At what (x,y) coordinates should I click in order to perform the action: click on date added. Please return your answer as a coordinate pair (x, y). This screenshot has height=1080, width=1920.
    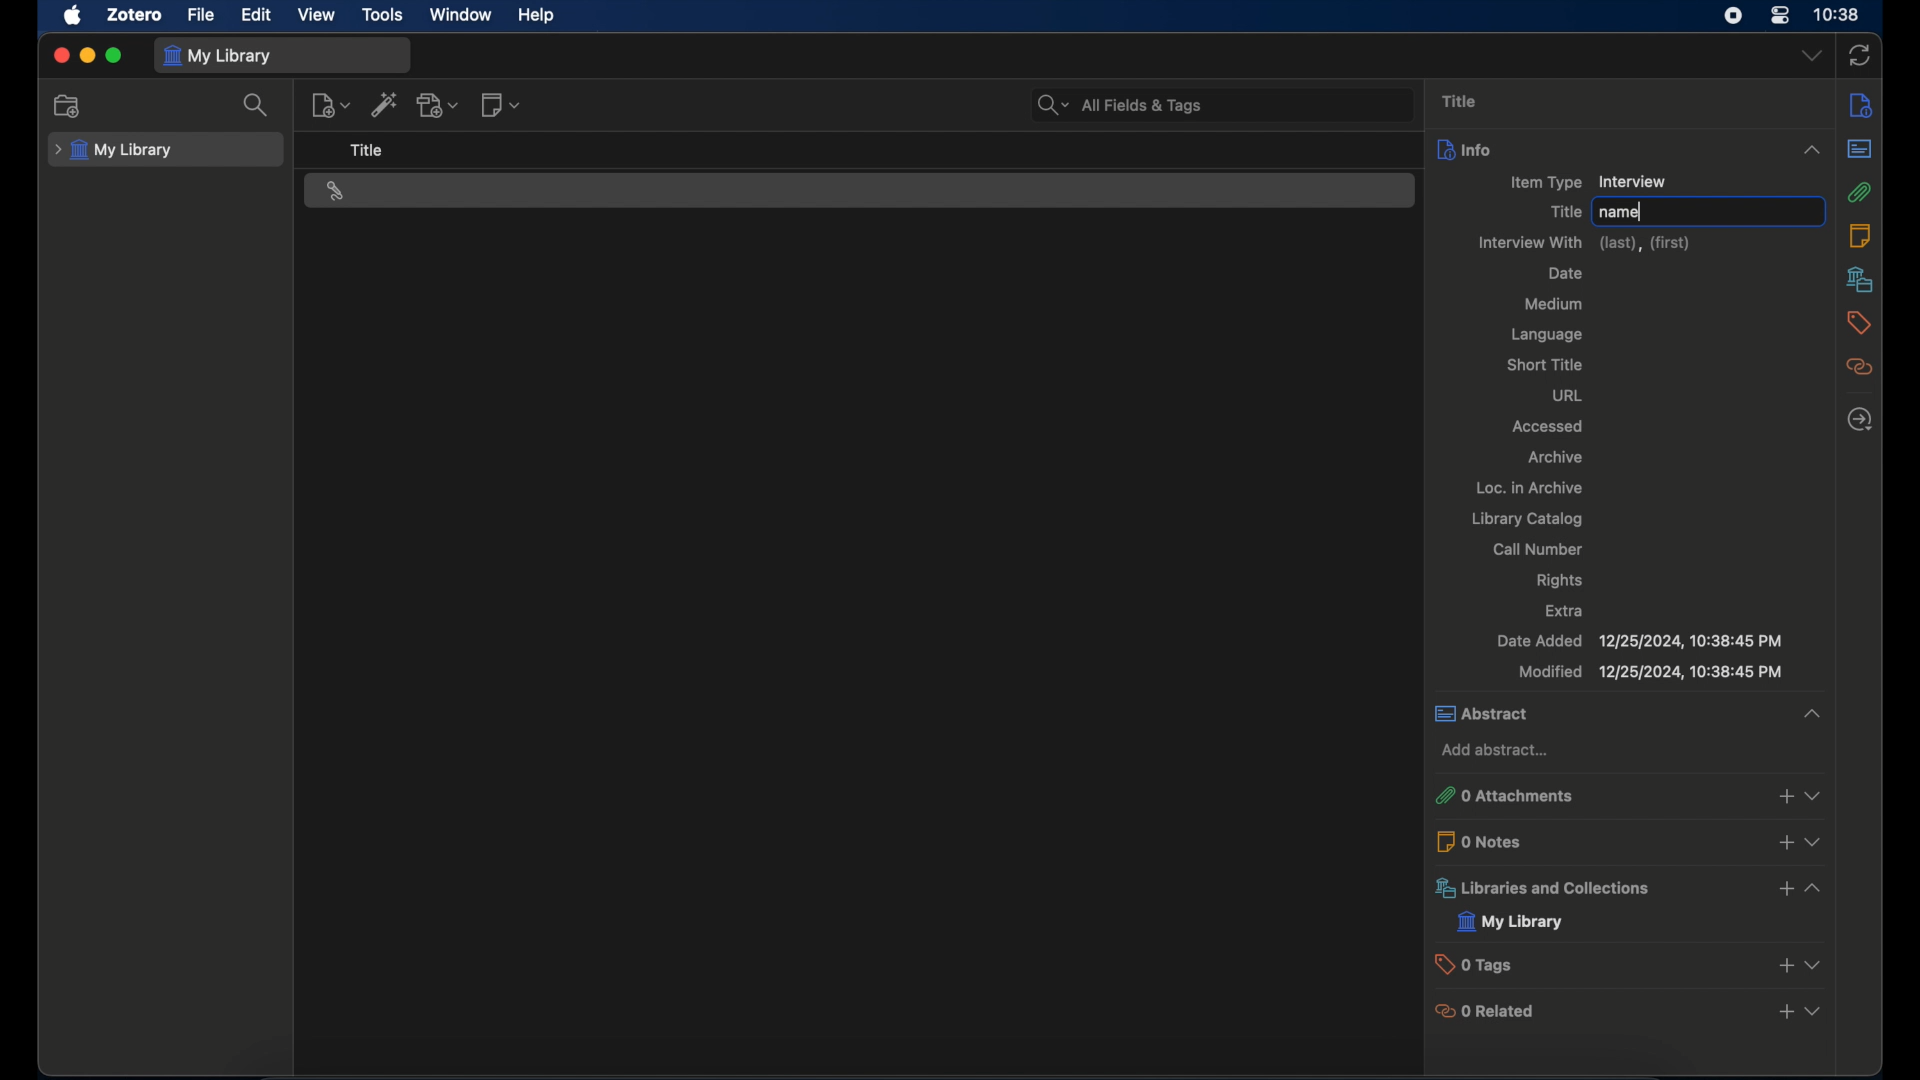
    Looking at the image, I should click on (1639, 641).